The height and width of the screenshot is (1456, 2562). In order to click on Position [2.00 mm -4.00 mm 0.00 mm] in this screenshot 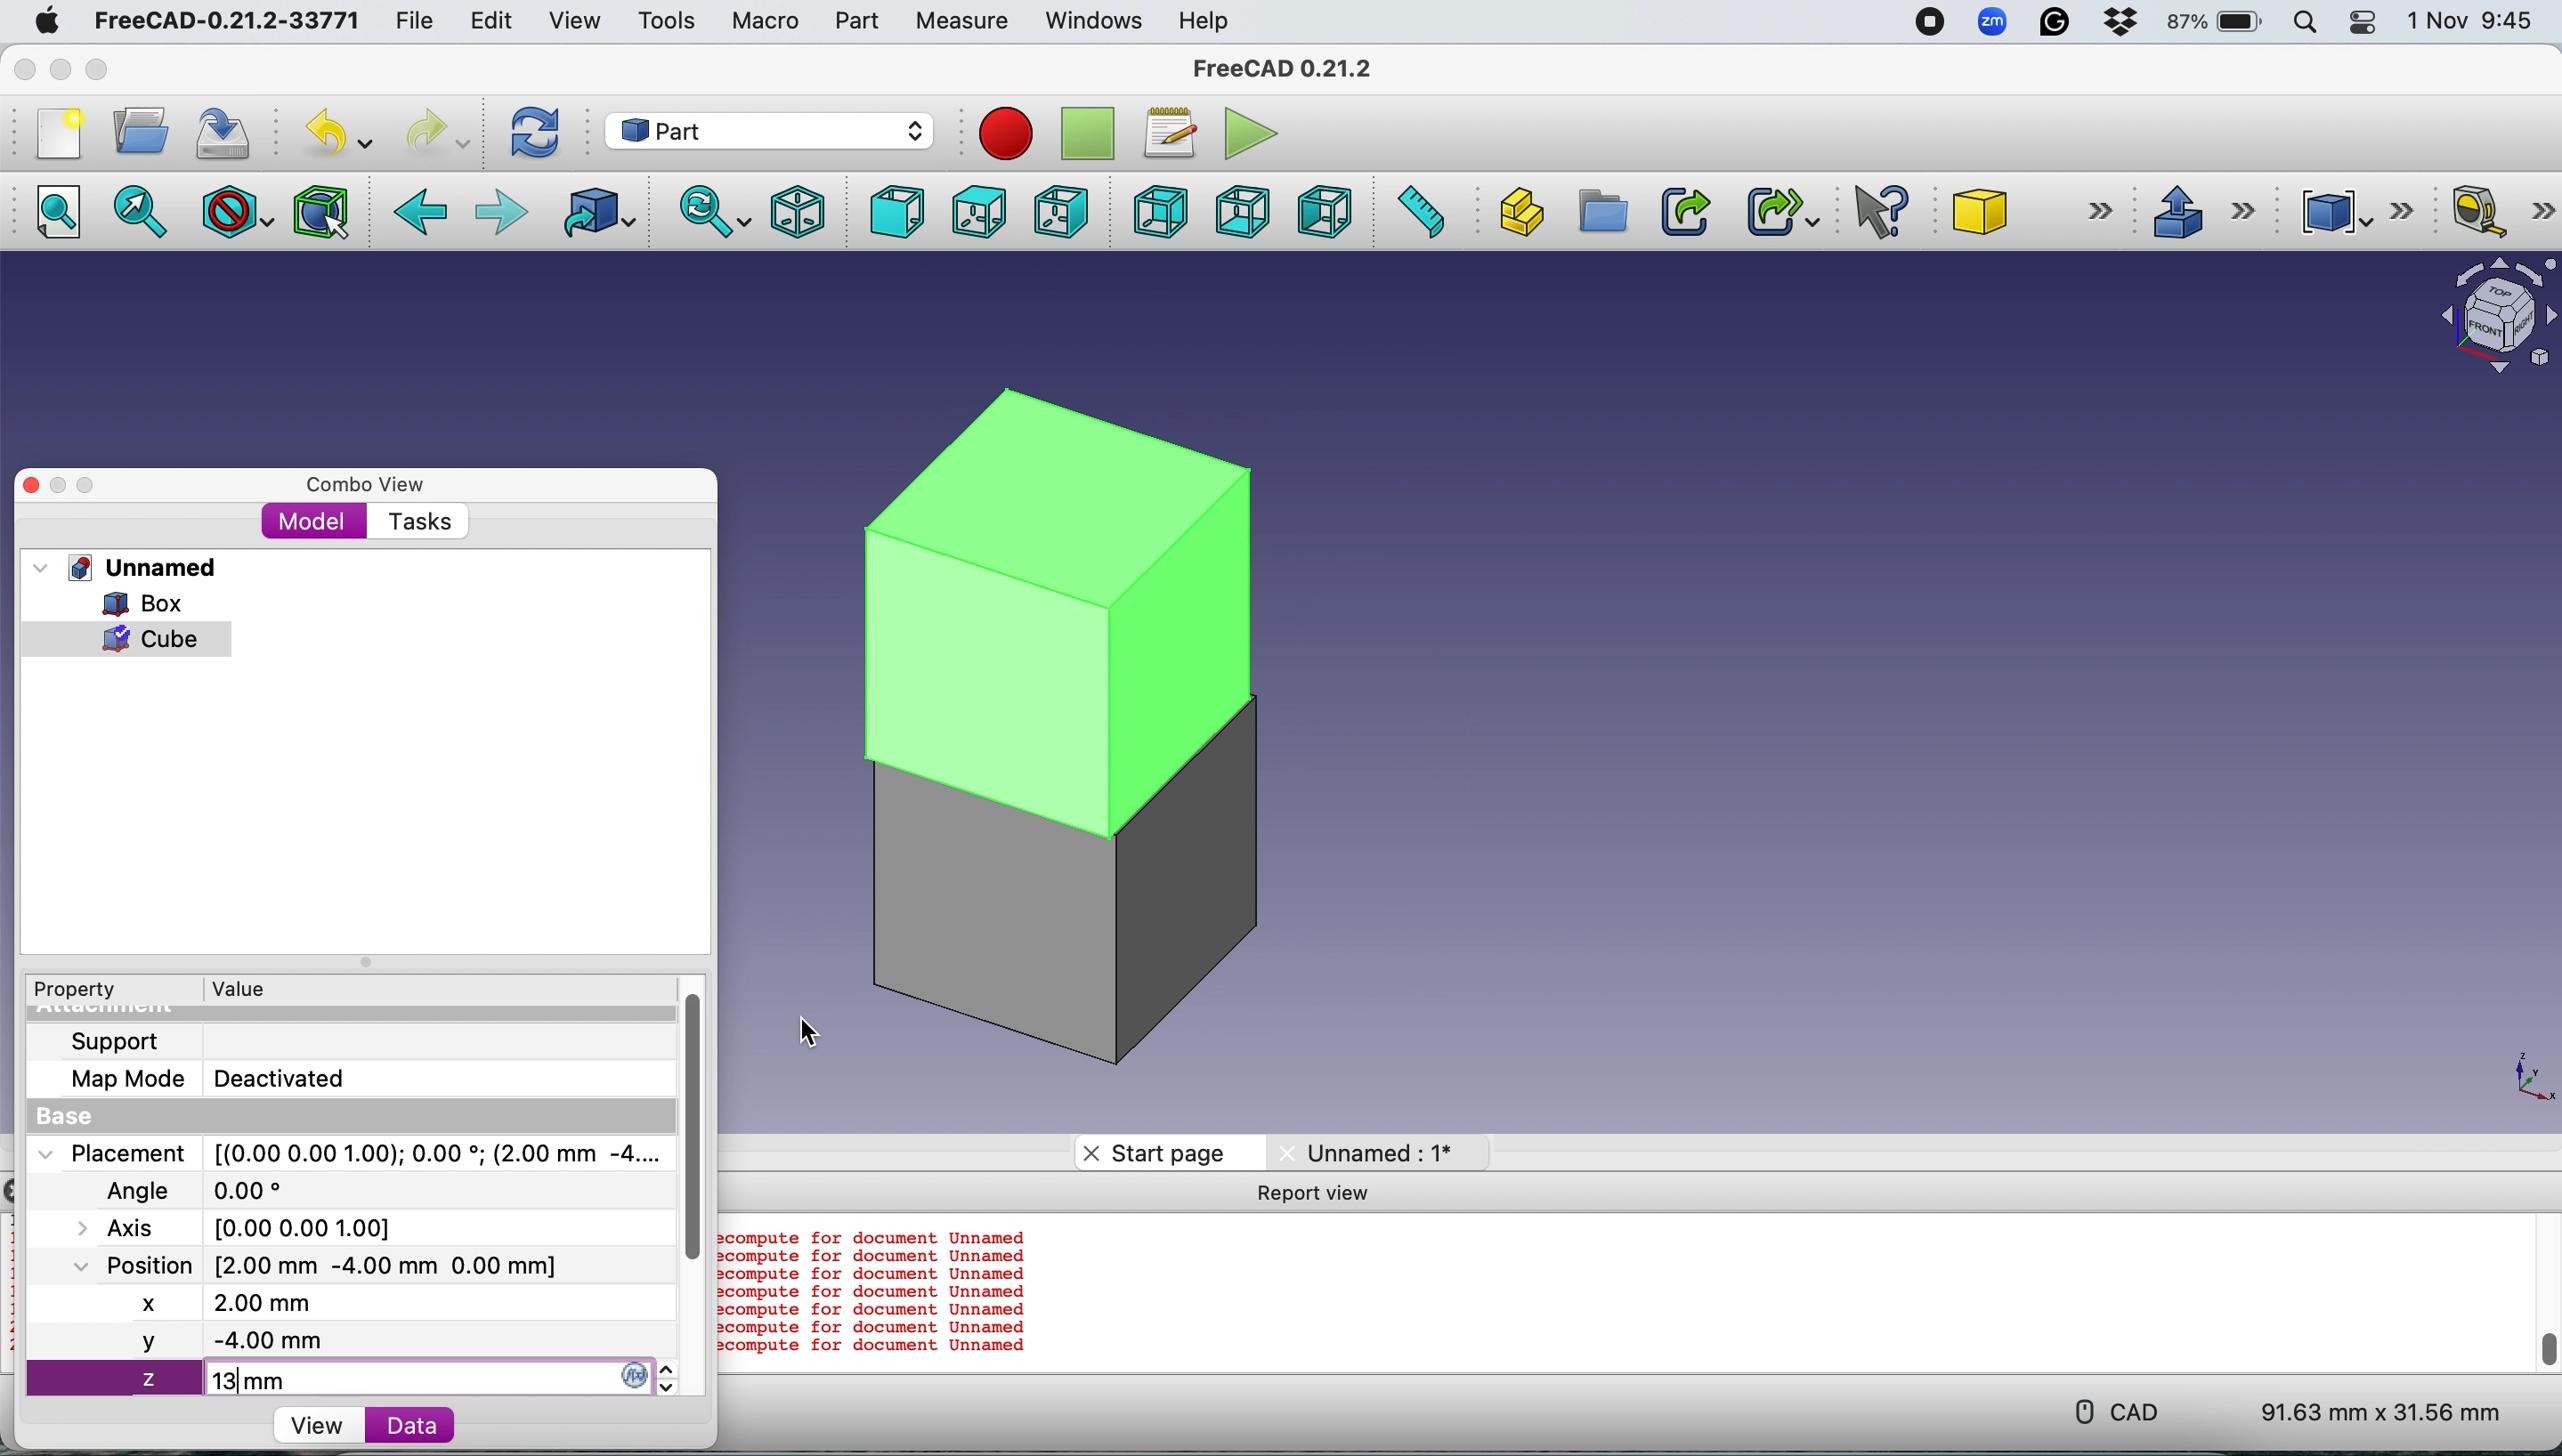, I will do `click(310, 1267)`.